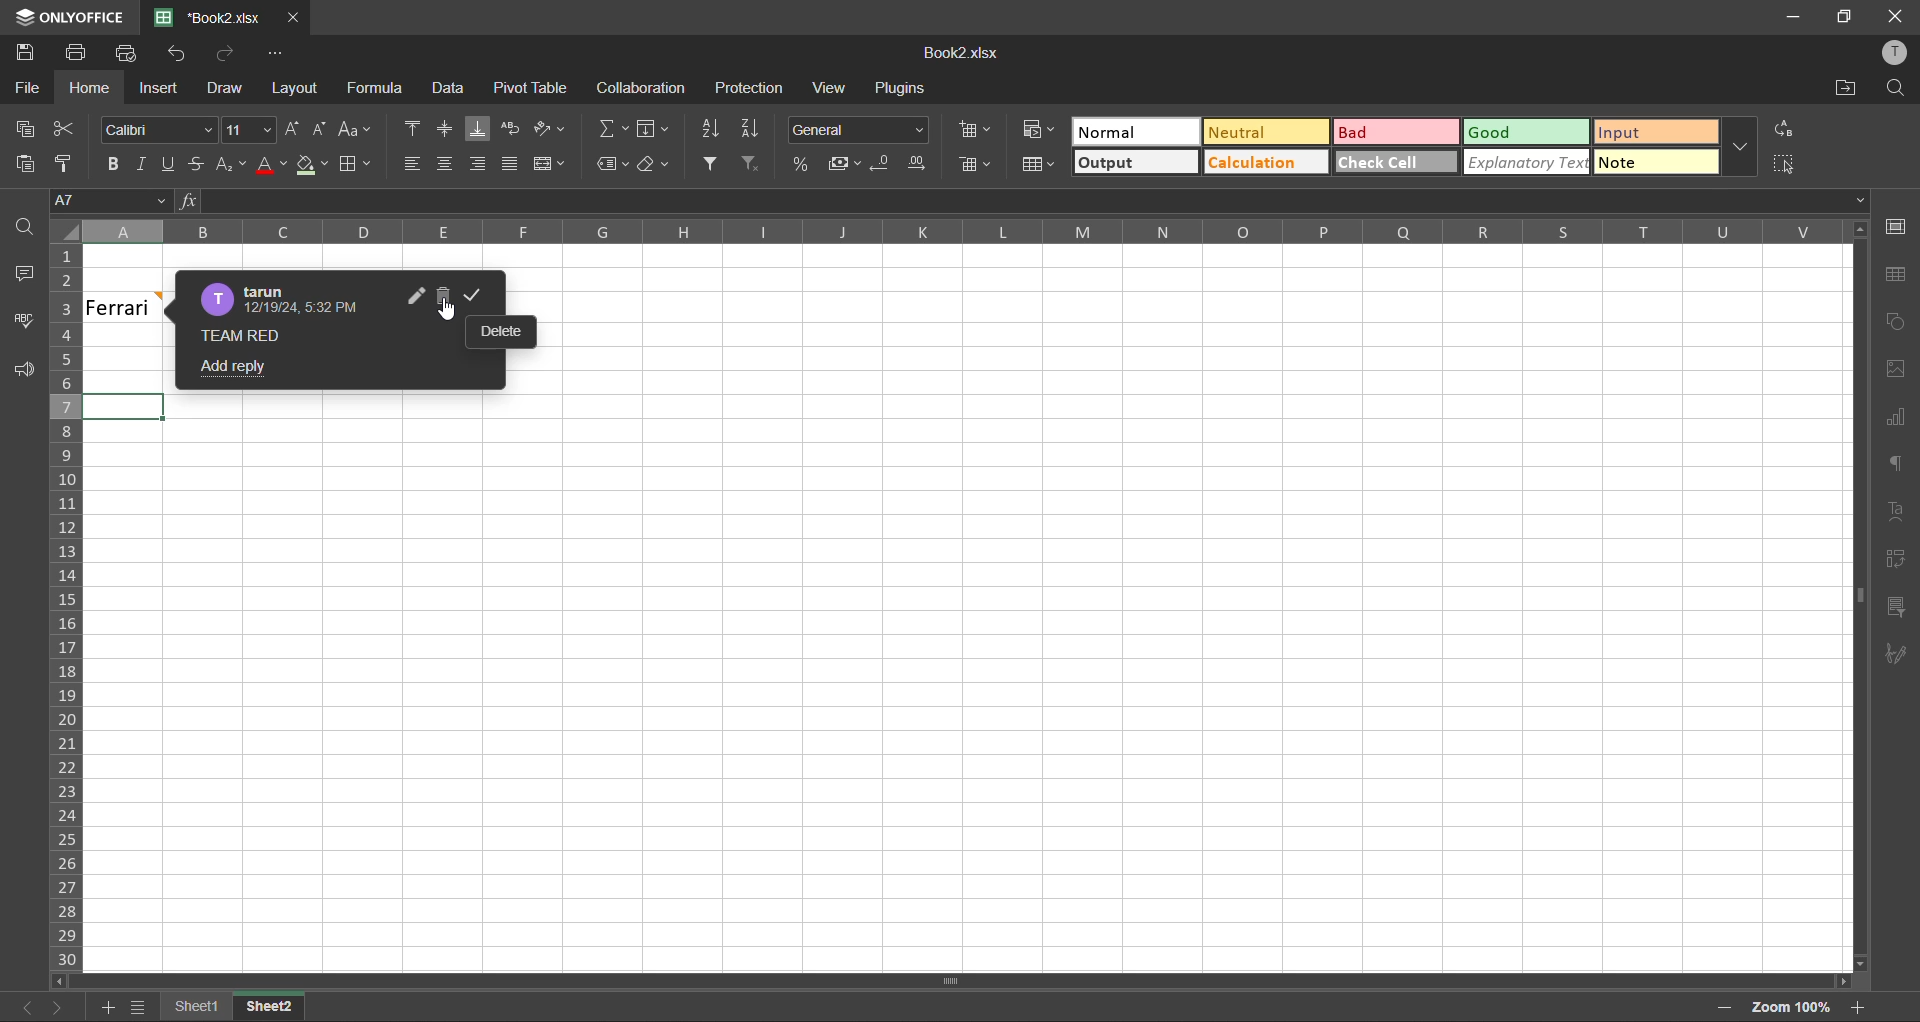 Image resolution: width=1920 pixels, height=1022 pixels. What do you see at coordinates (970, 55) in the screenshot?
I see `Book2.xlsx` at bounding box center [970, 55].